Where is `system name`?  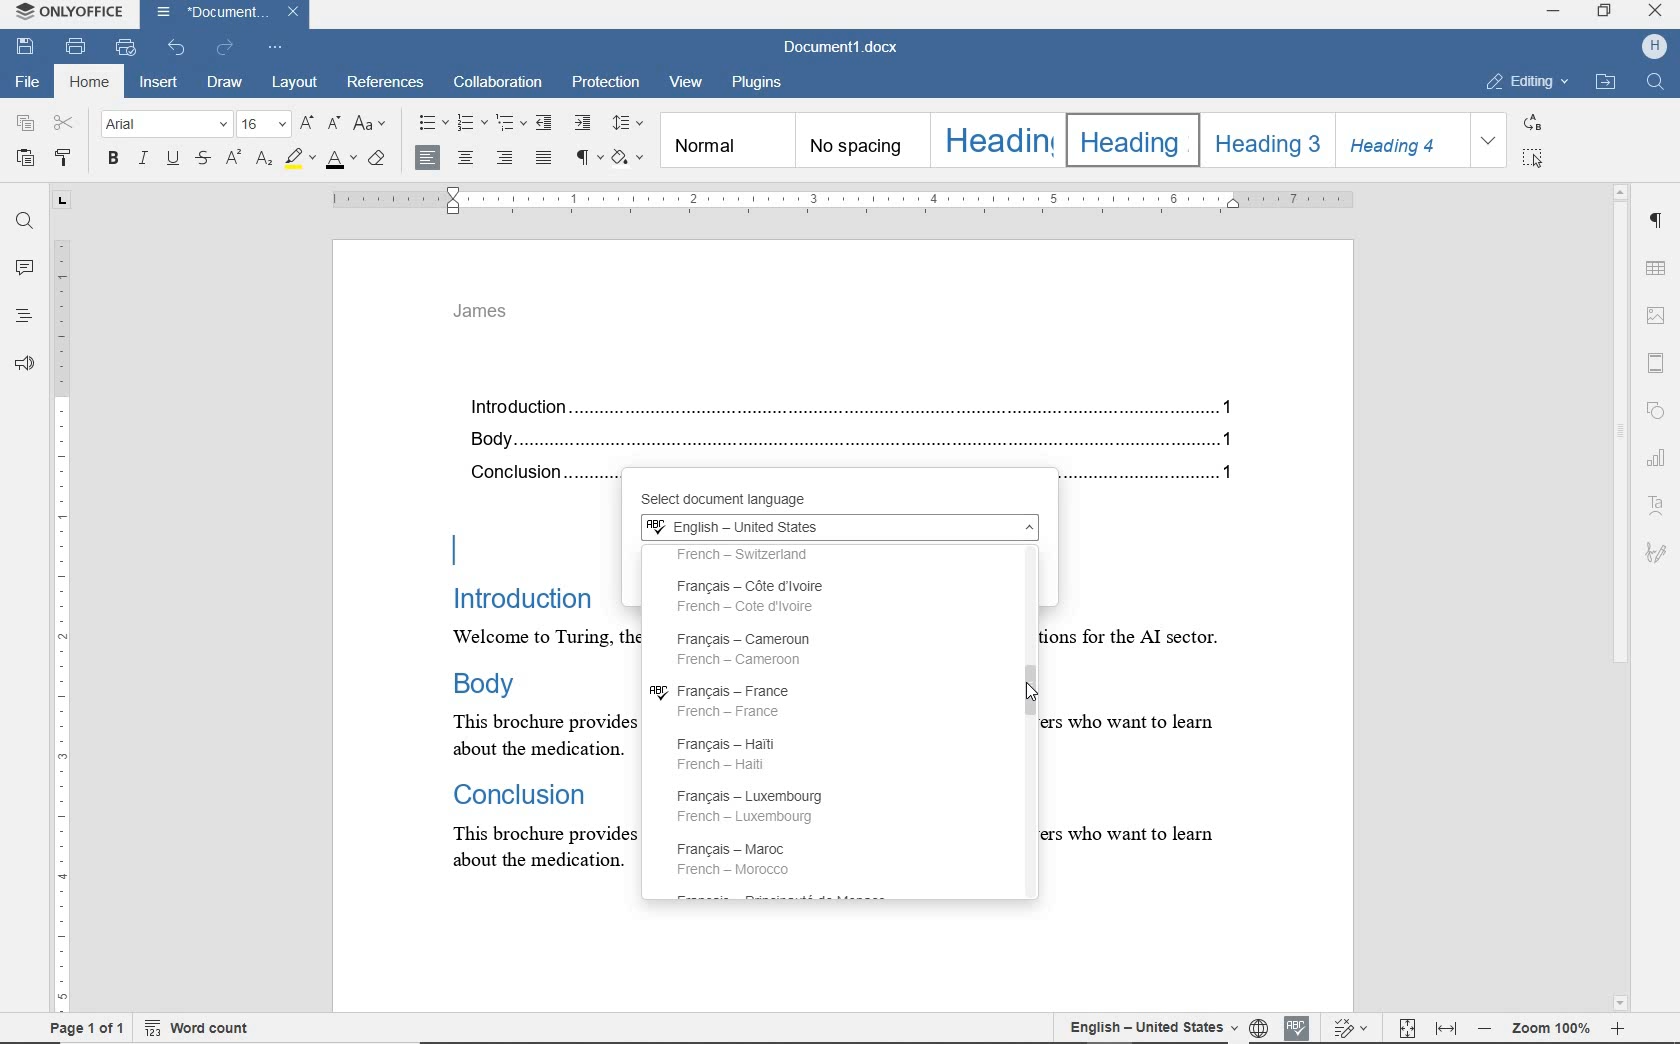 system name is located at coordinates (70, 14).